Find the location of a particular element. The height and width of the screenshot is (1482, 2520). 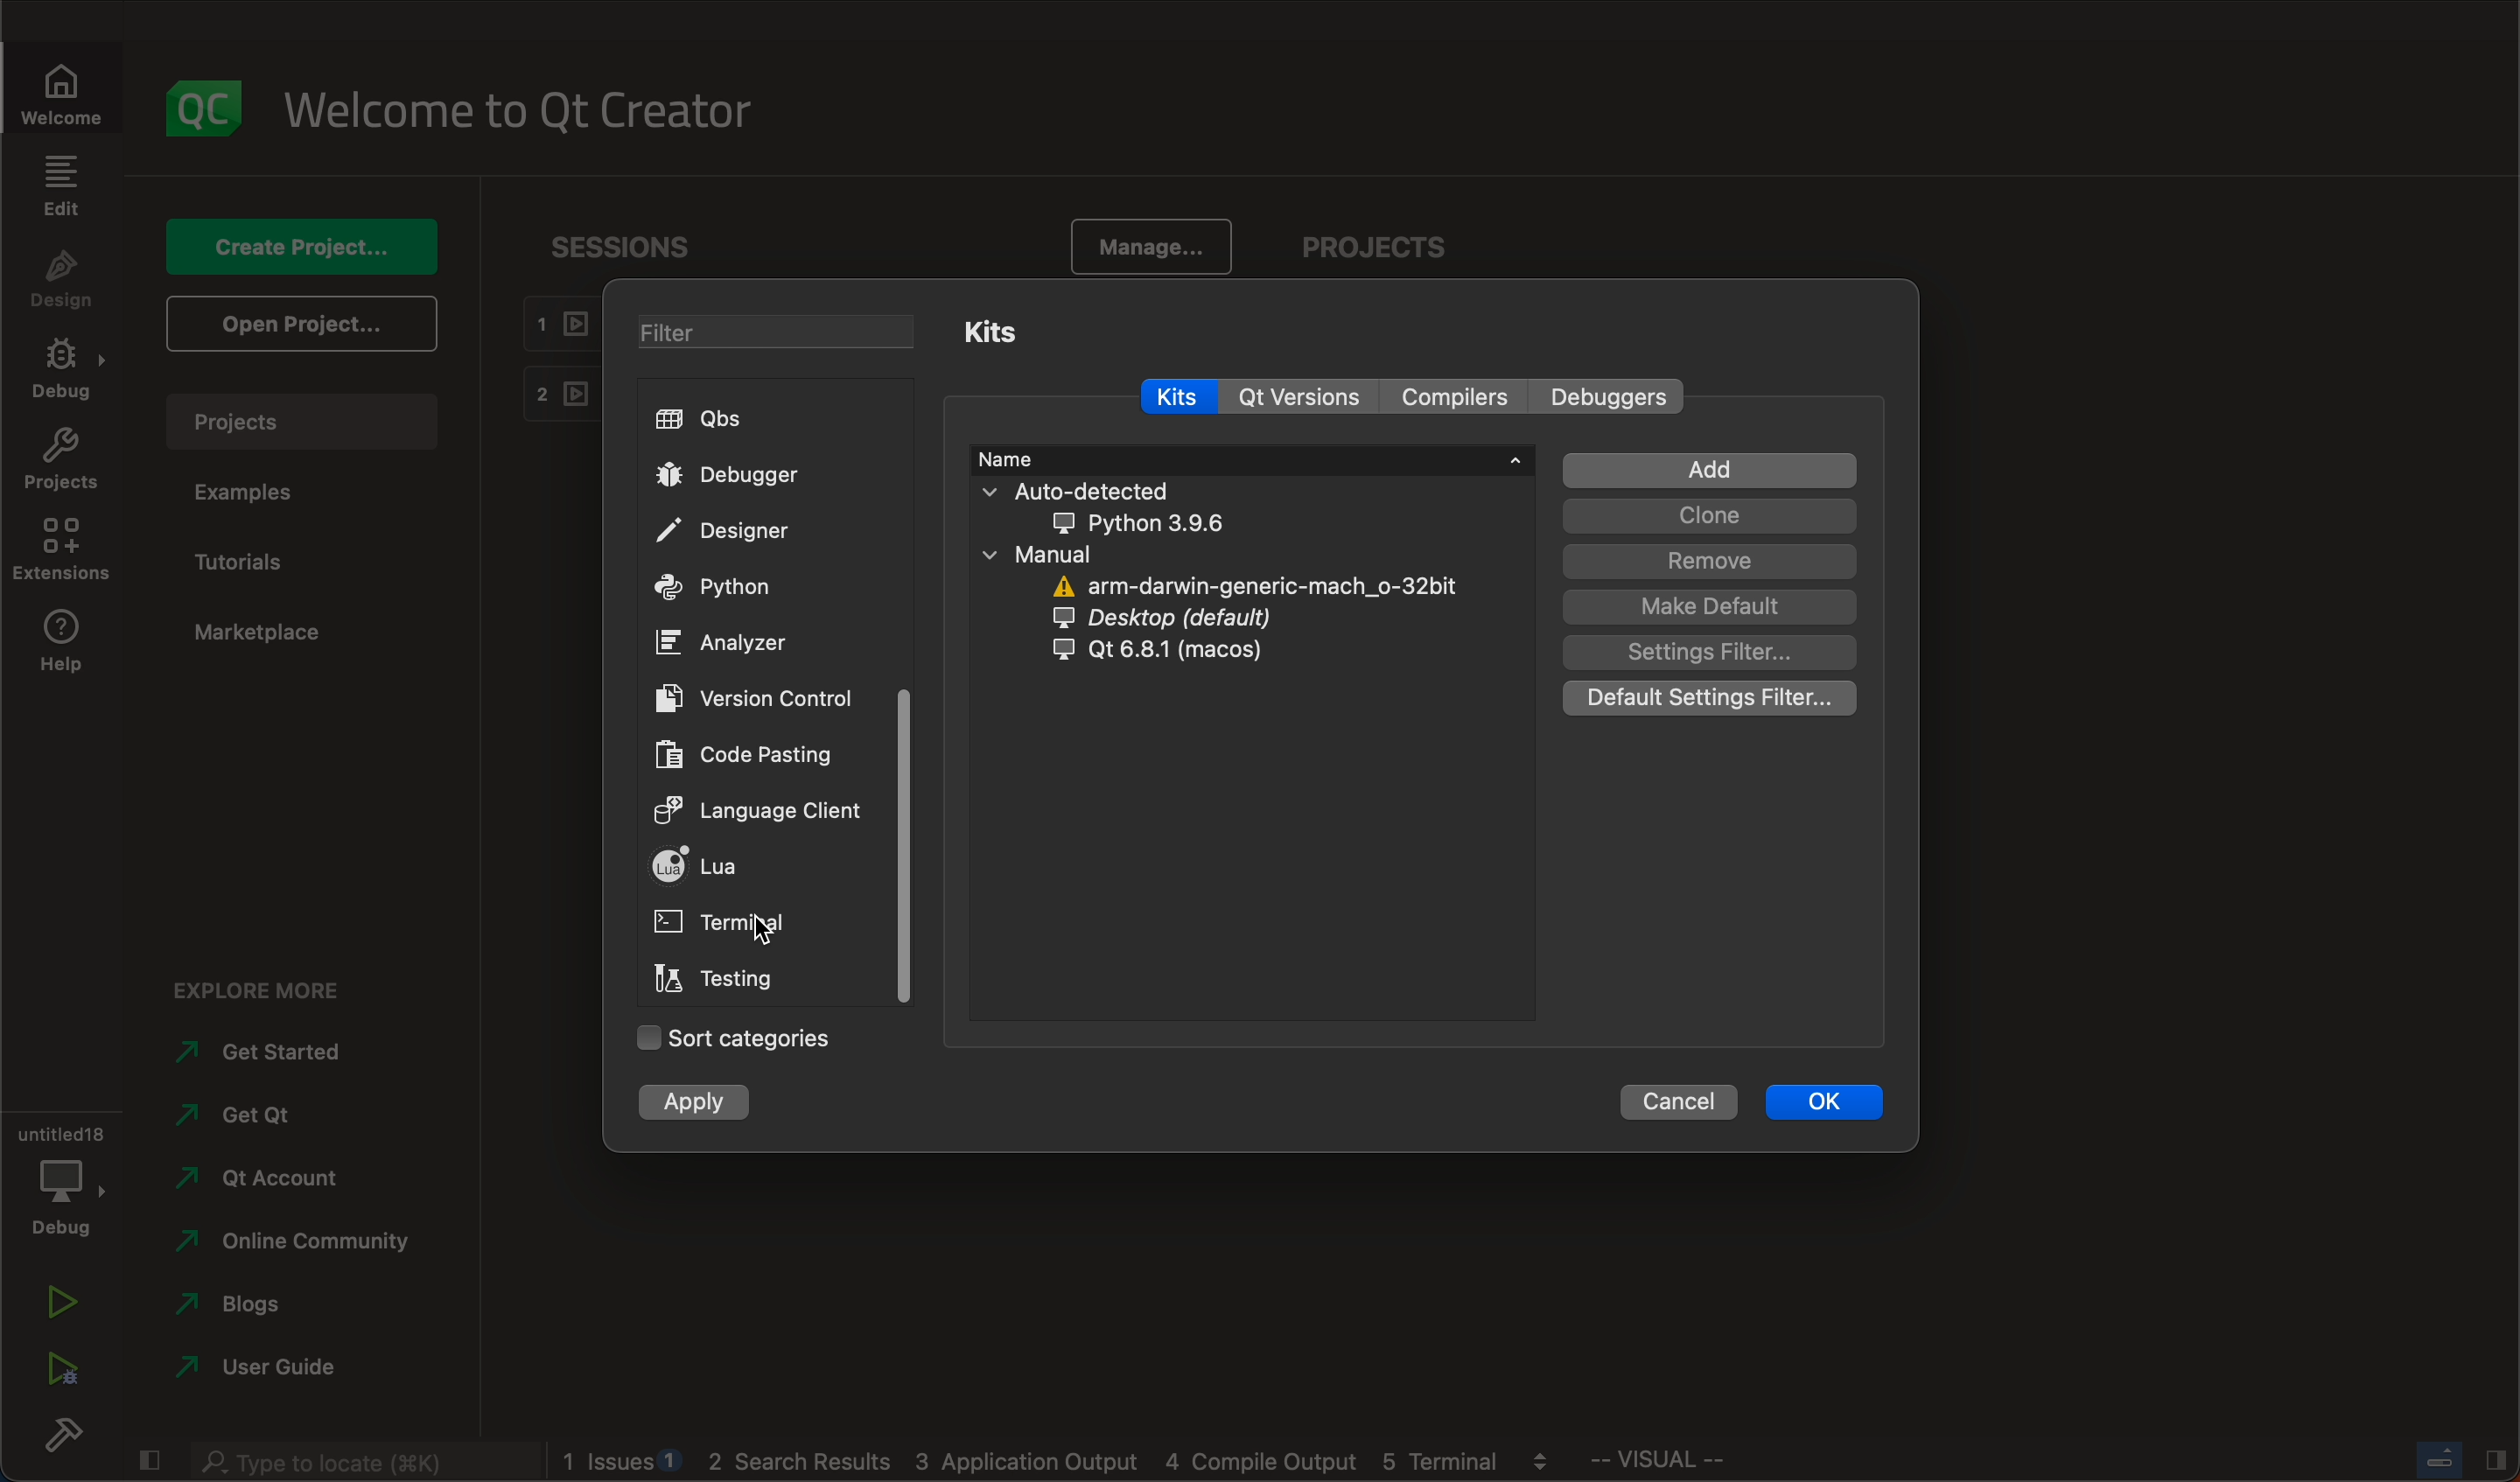

desktop is located at coordinates (1175, 621).